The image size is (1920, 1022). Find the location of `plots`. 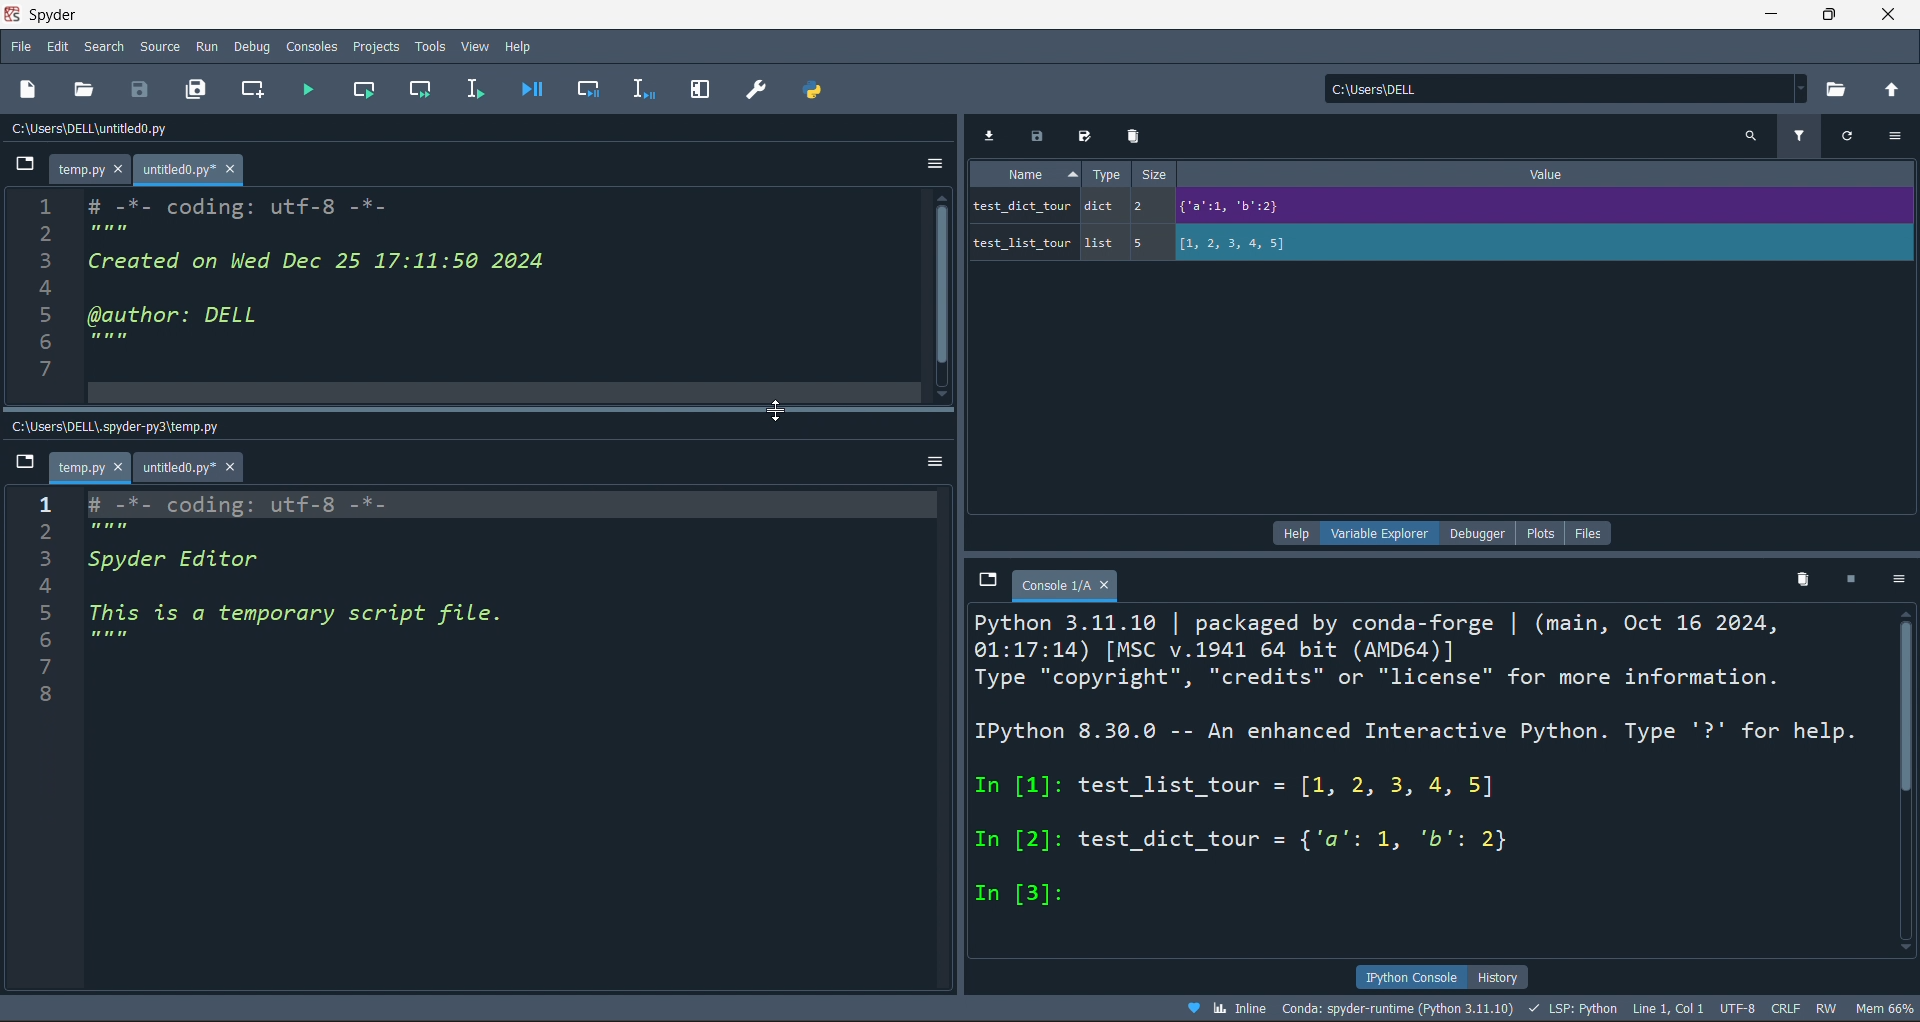

plots is located at coordinates (1539, 531).